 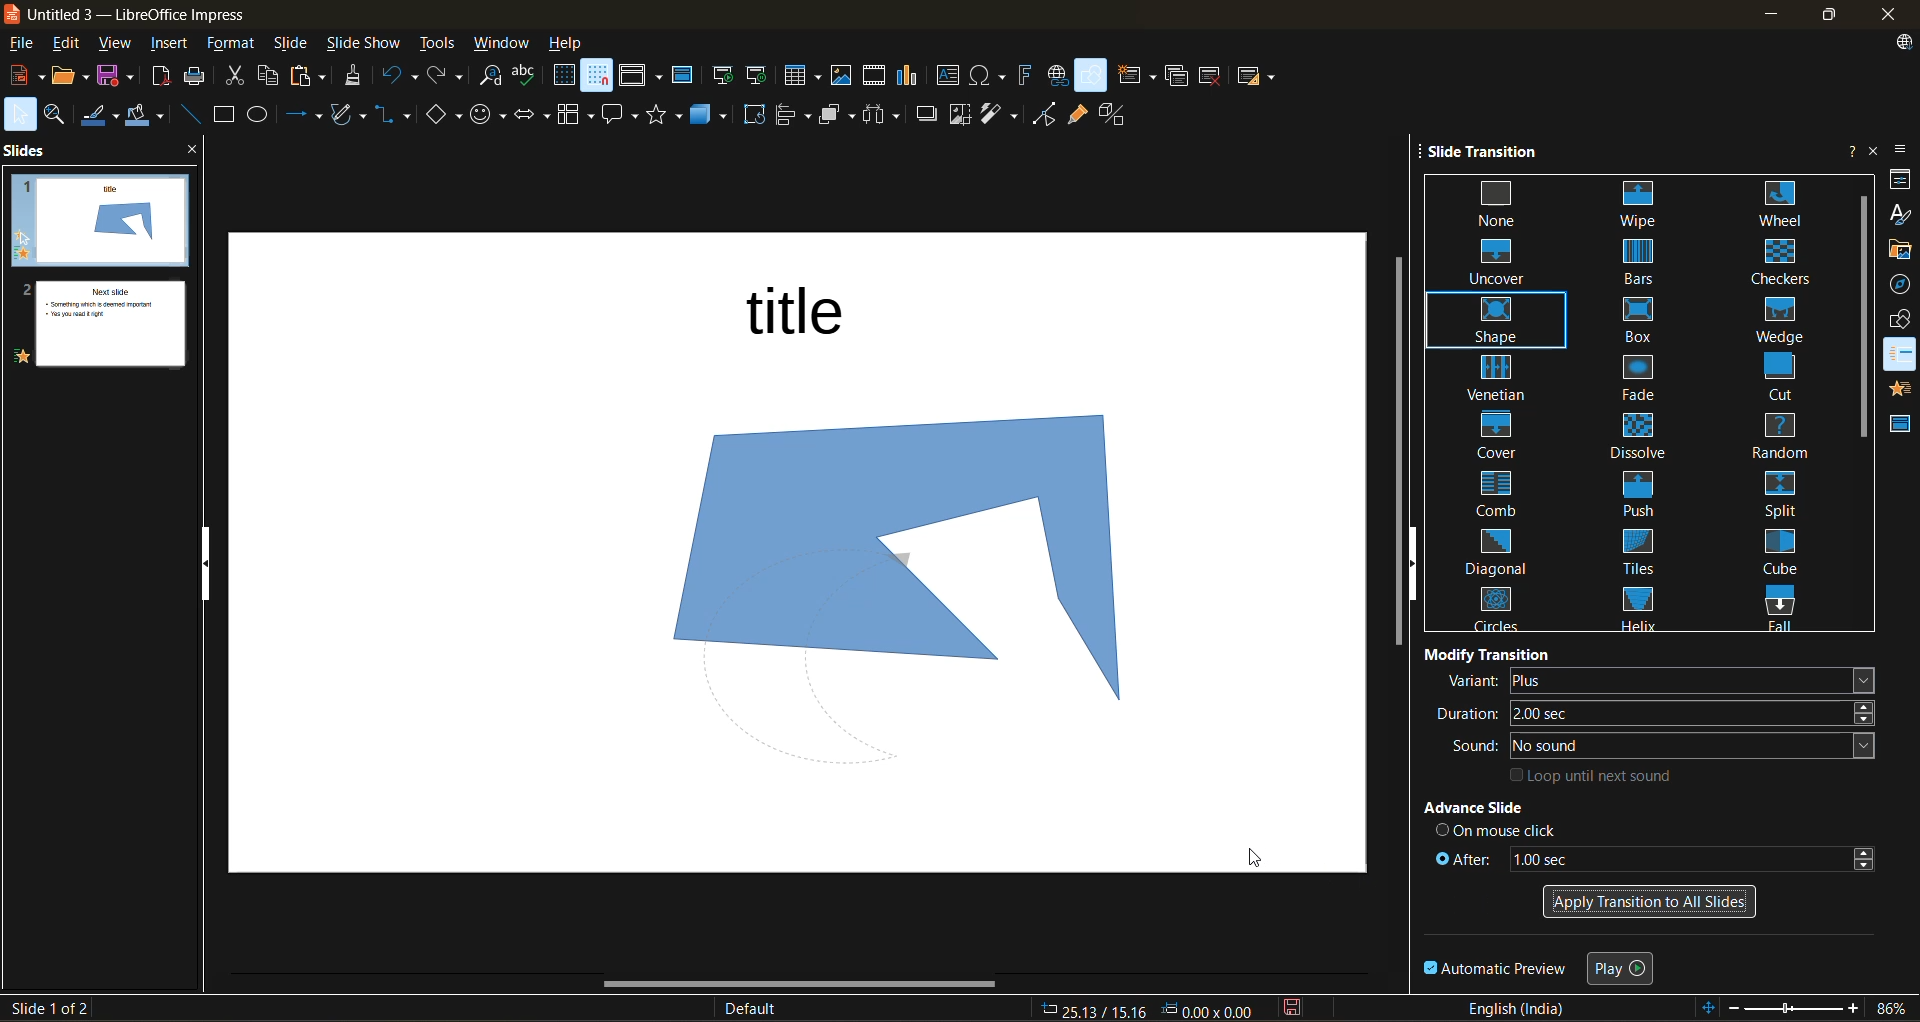 I want to click on master slide, so click(x=687, y=78).